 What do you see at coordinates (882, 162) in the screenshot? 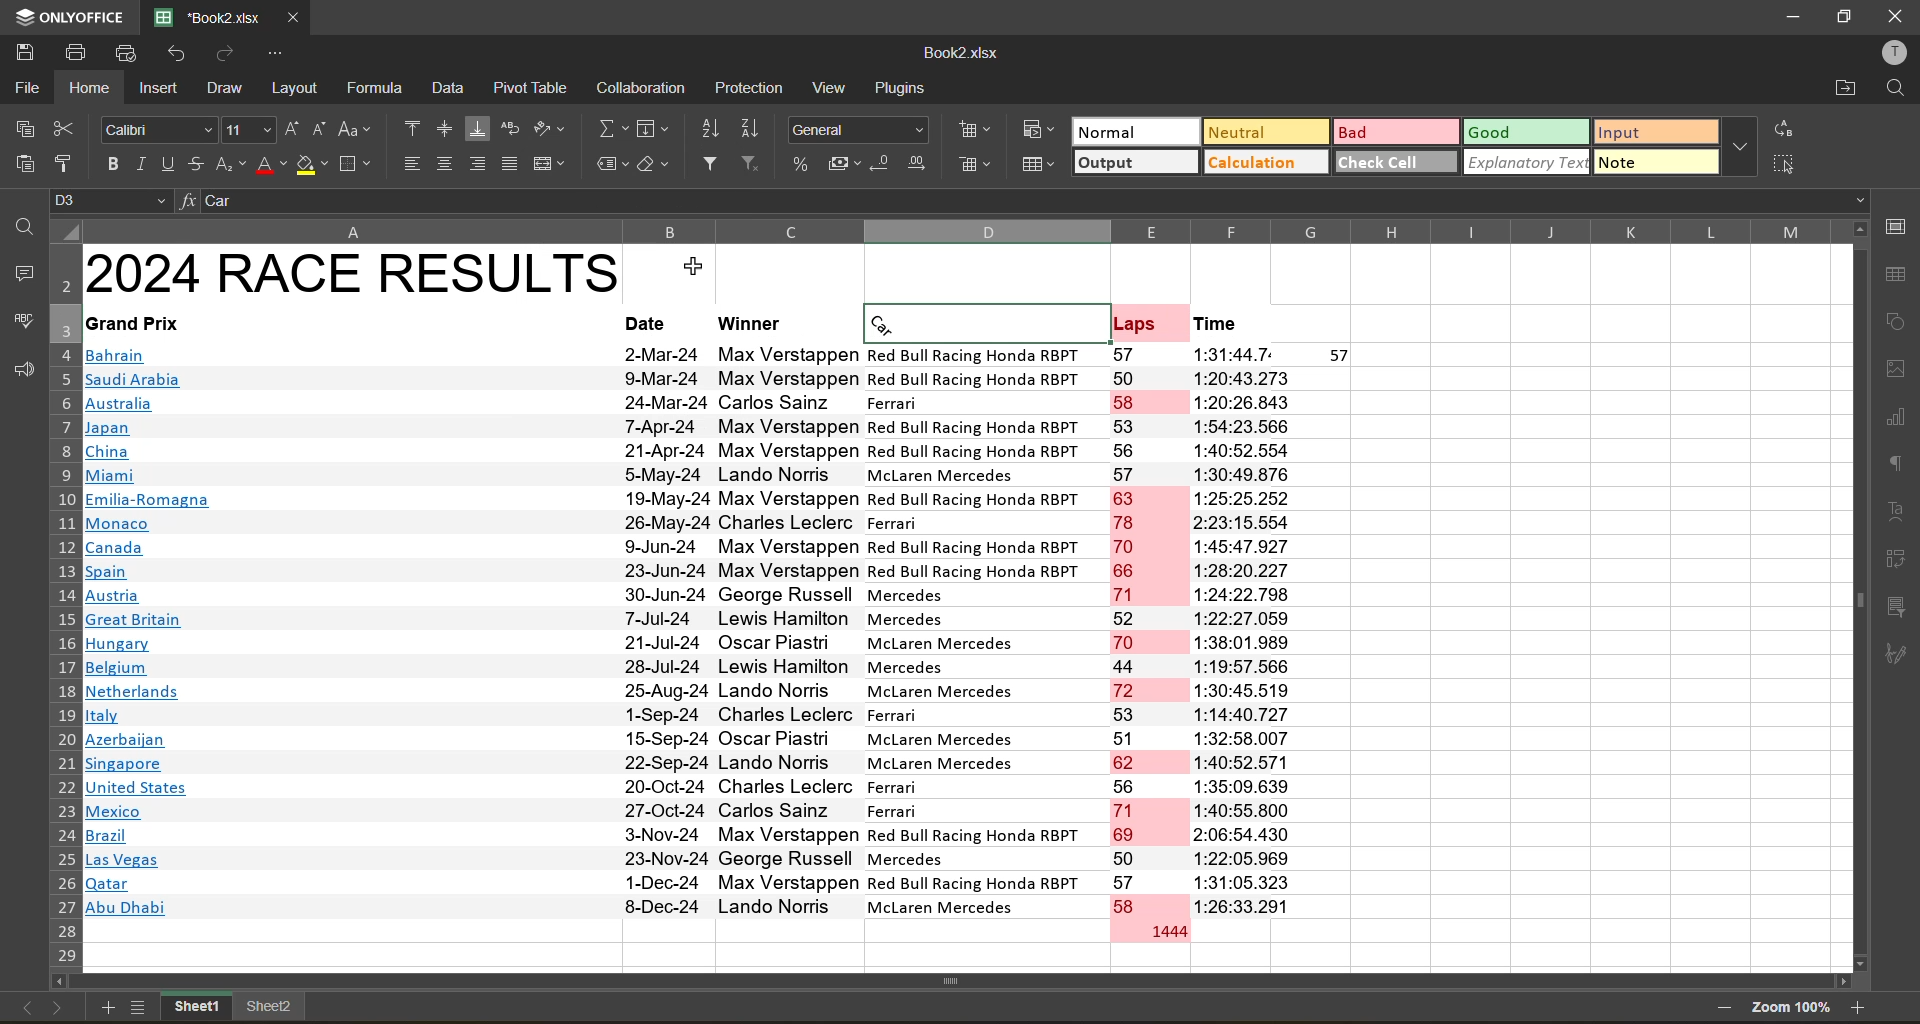
I see `decrease decimal` at bounding box center [882, 162].